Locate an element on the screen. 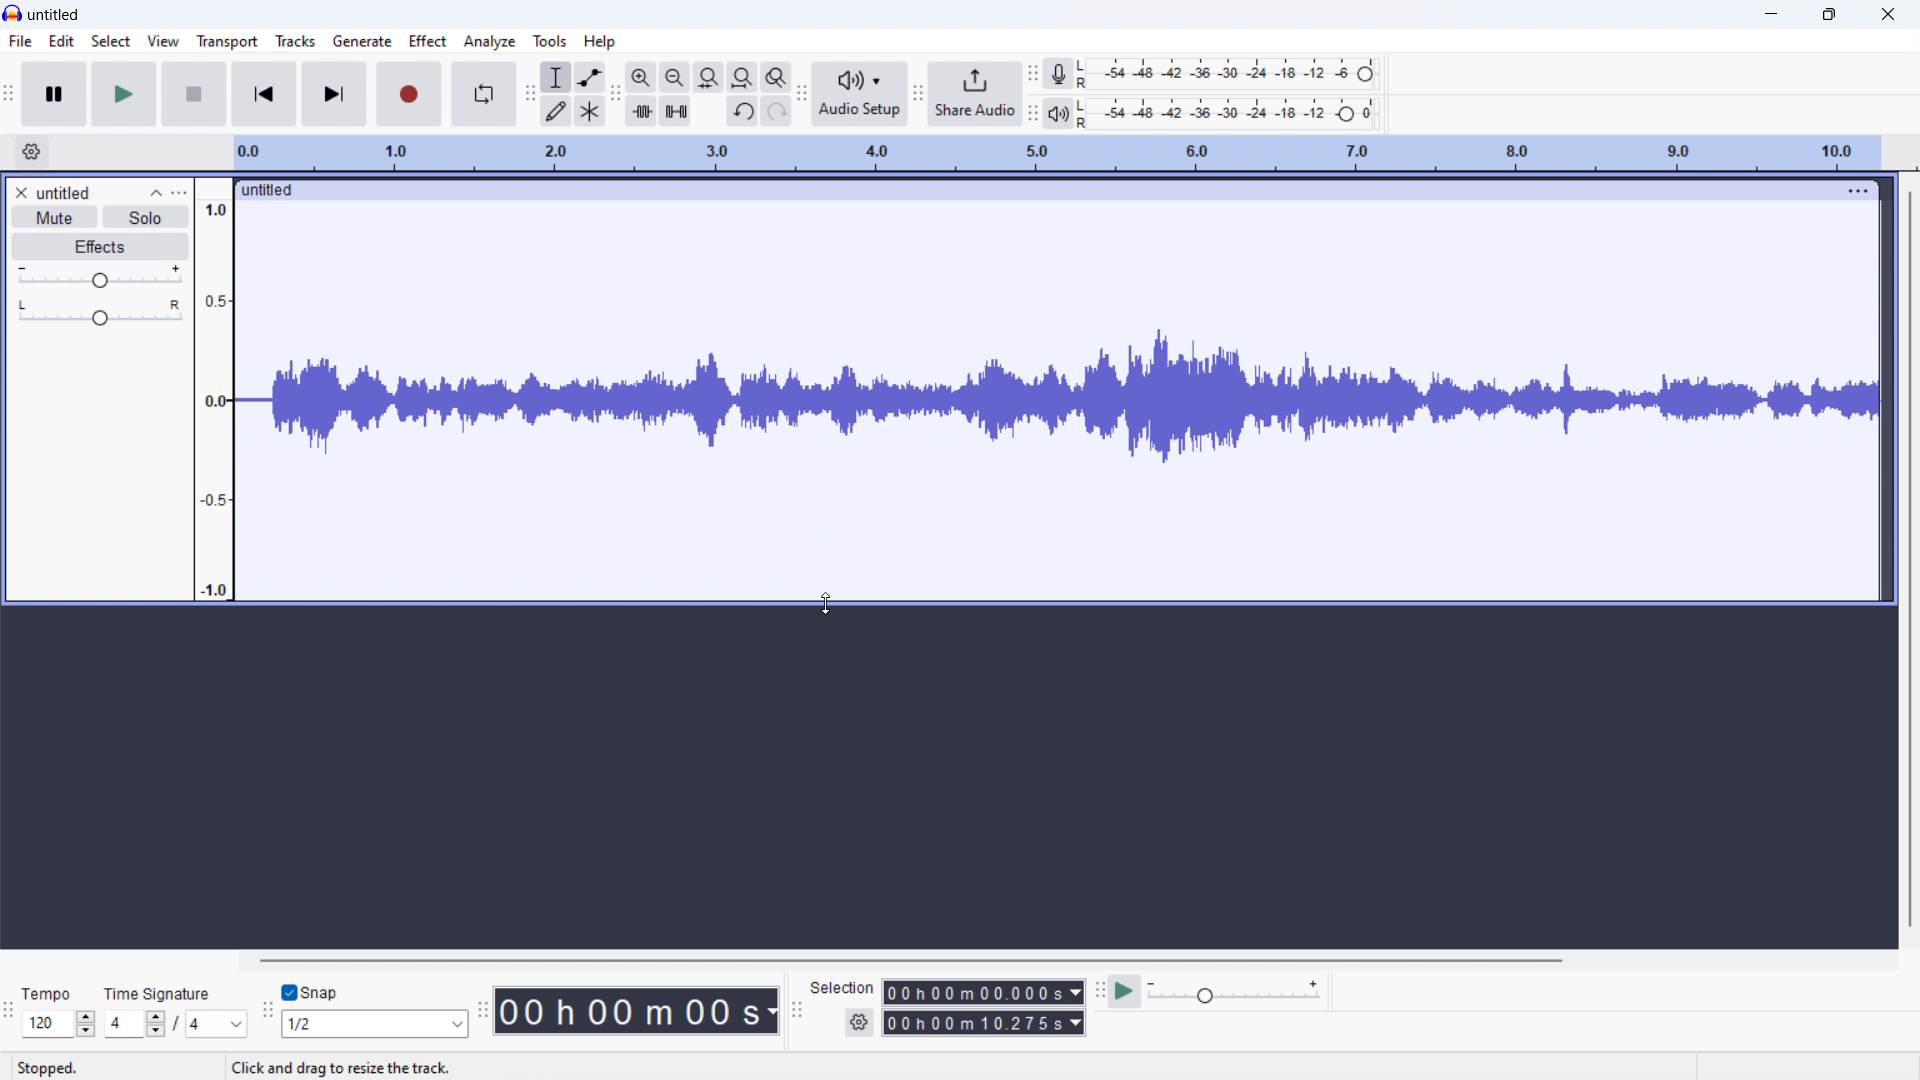 Image resolution: width=1920 pixels, height=1080 pixels. end time is located at coordinates (983, 1024).